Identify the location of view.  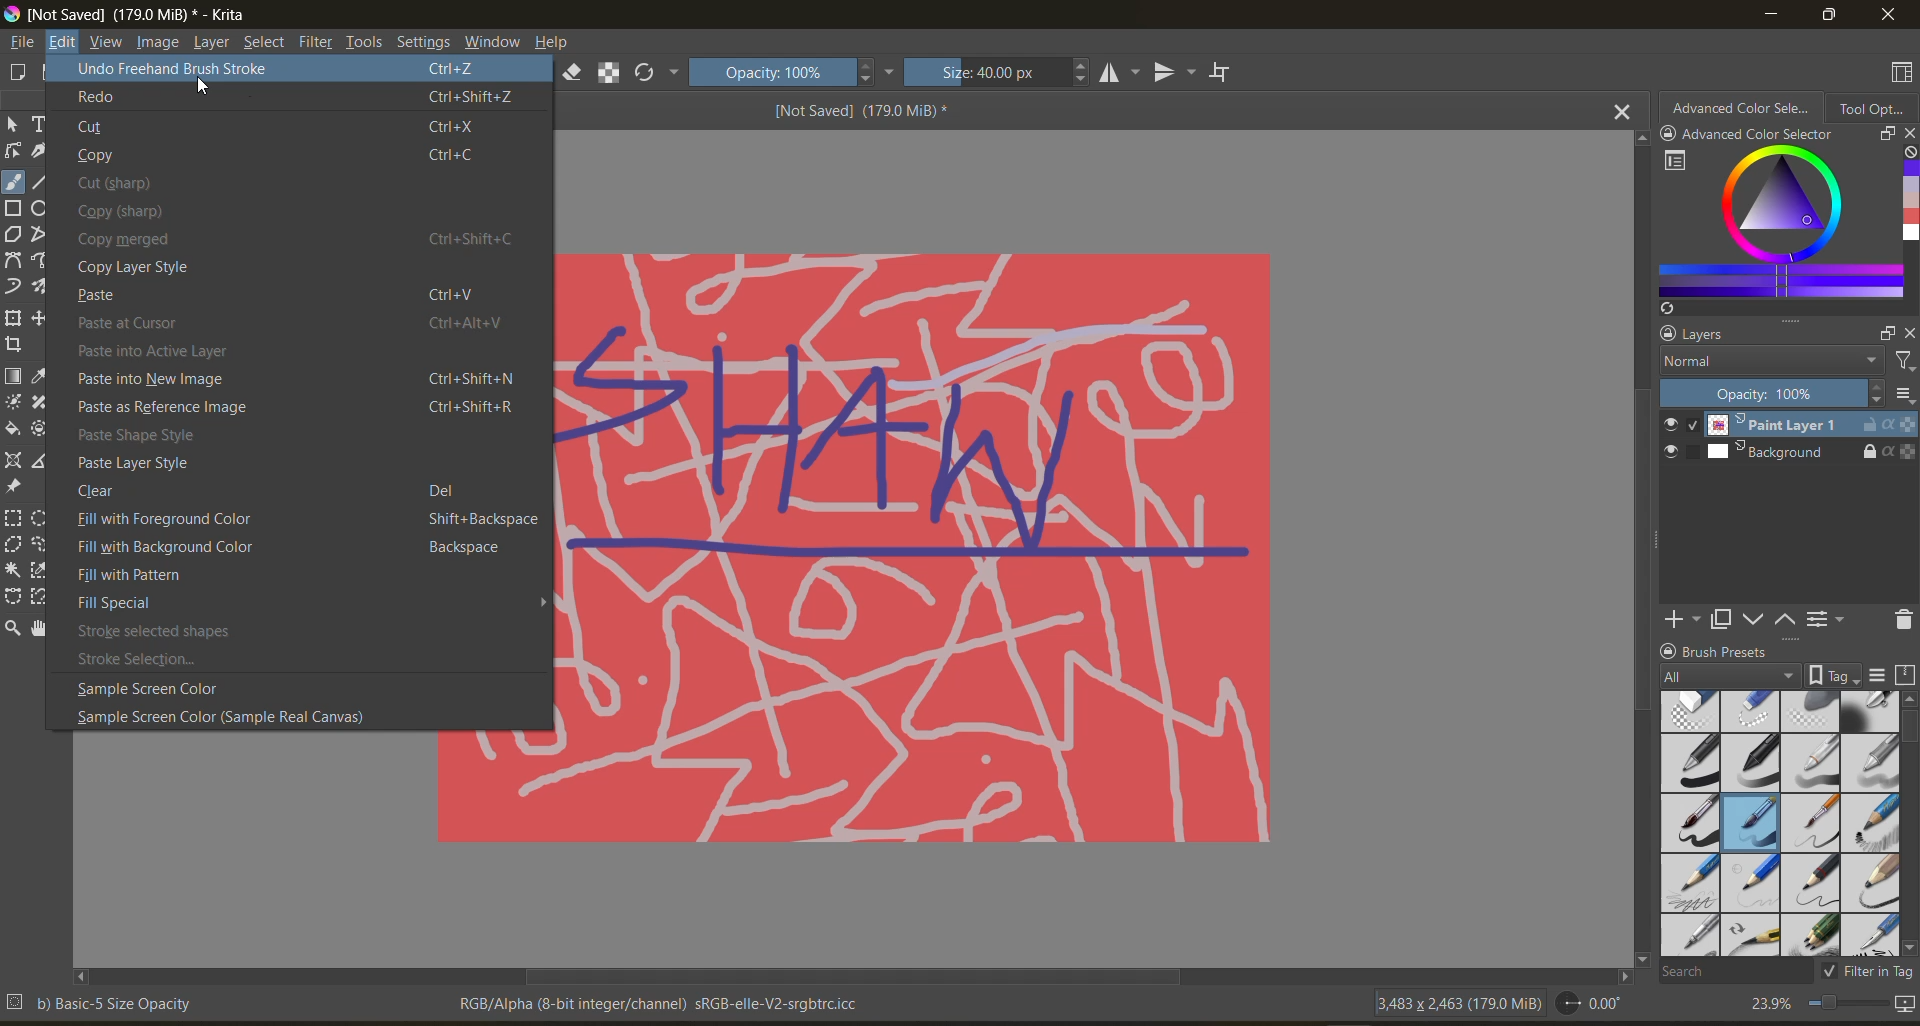
(108, 42).